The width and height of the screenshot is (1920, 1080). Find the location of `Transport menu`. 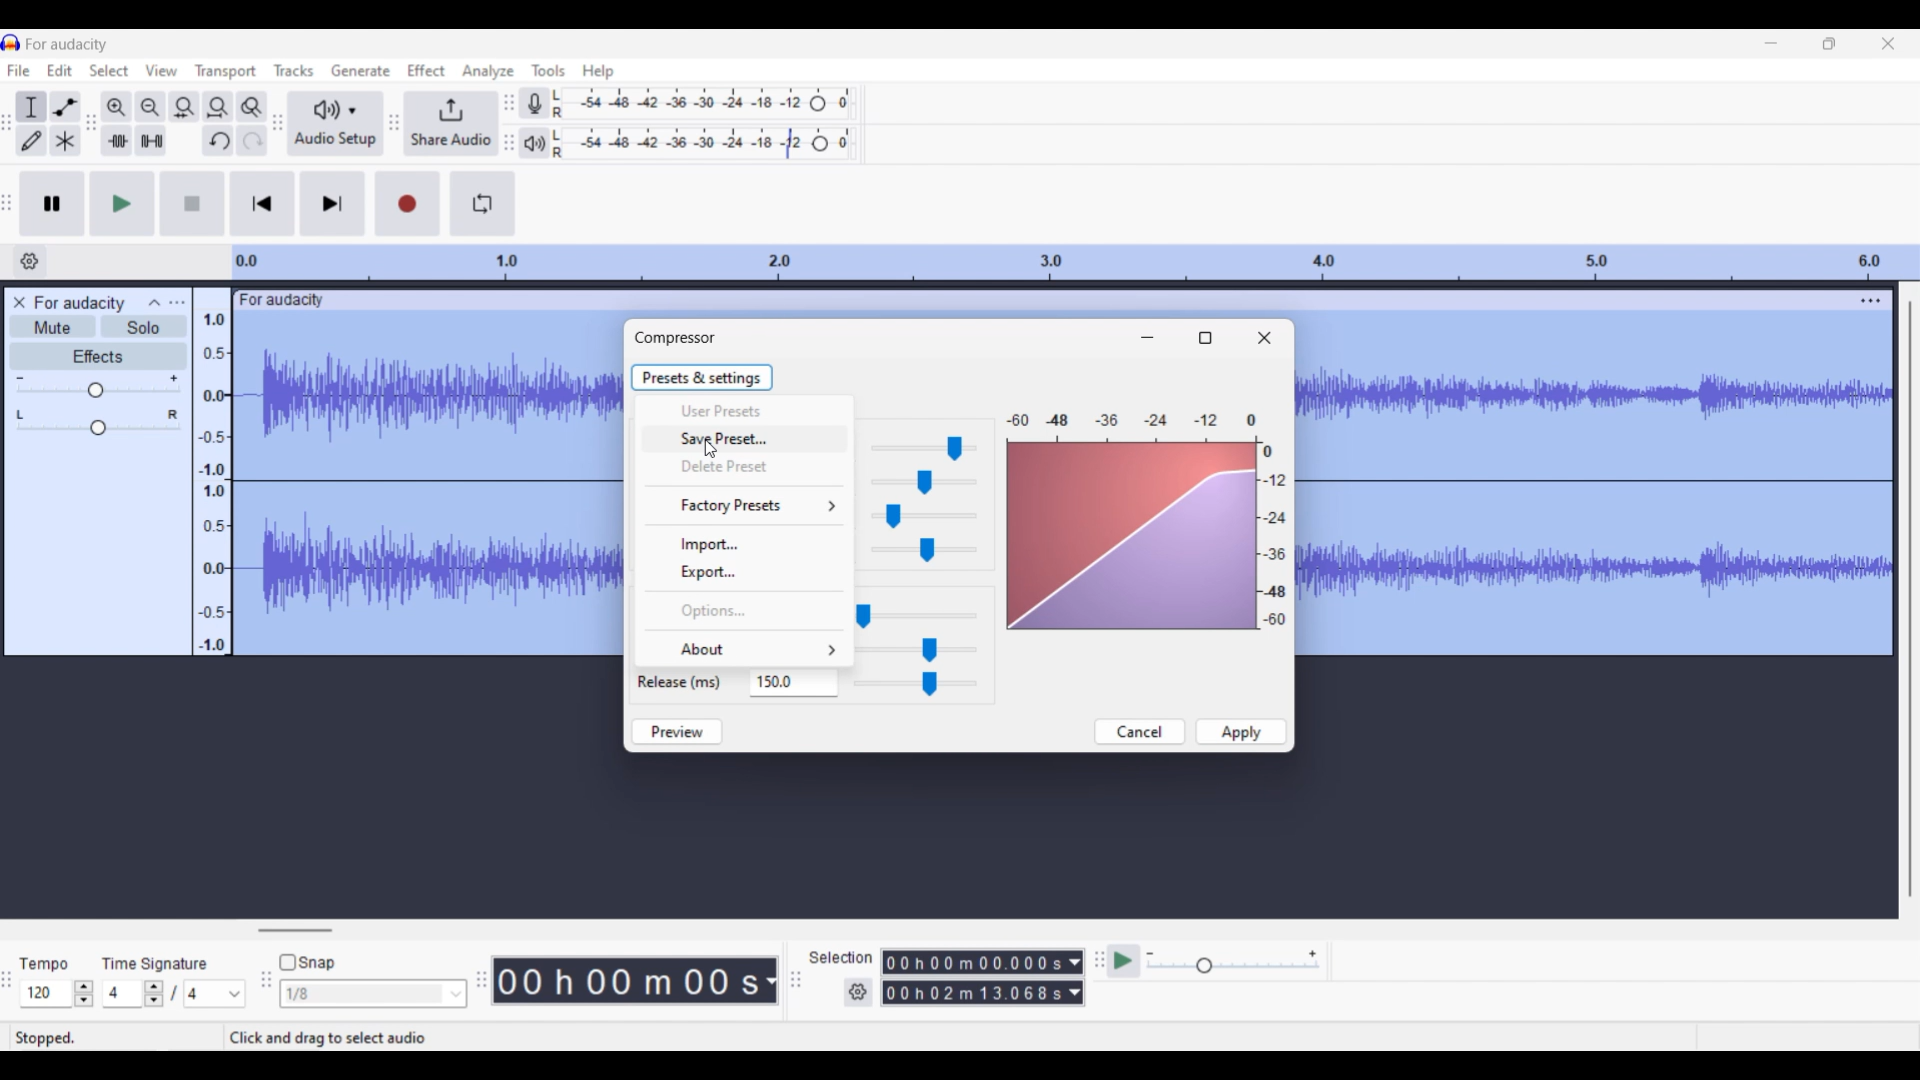

Transport menu is located at coordinates (226, 72).